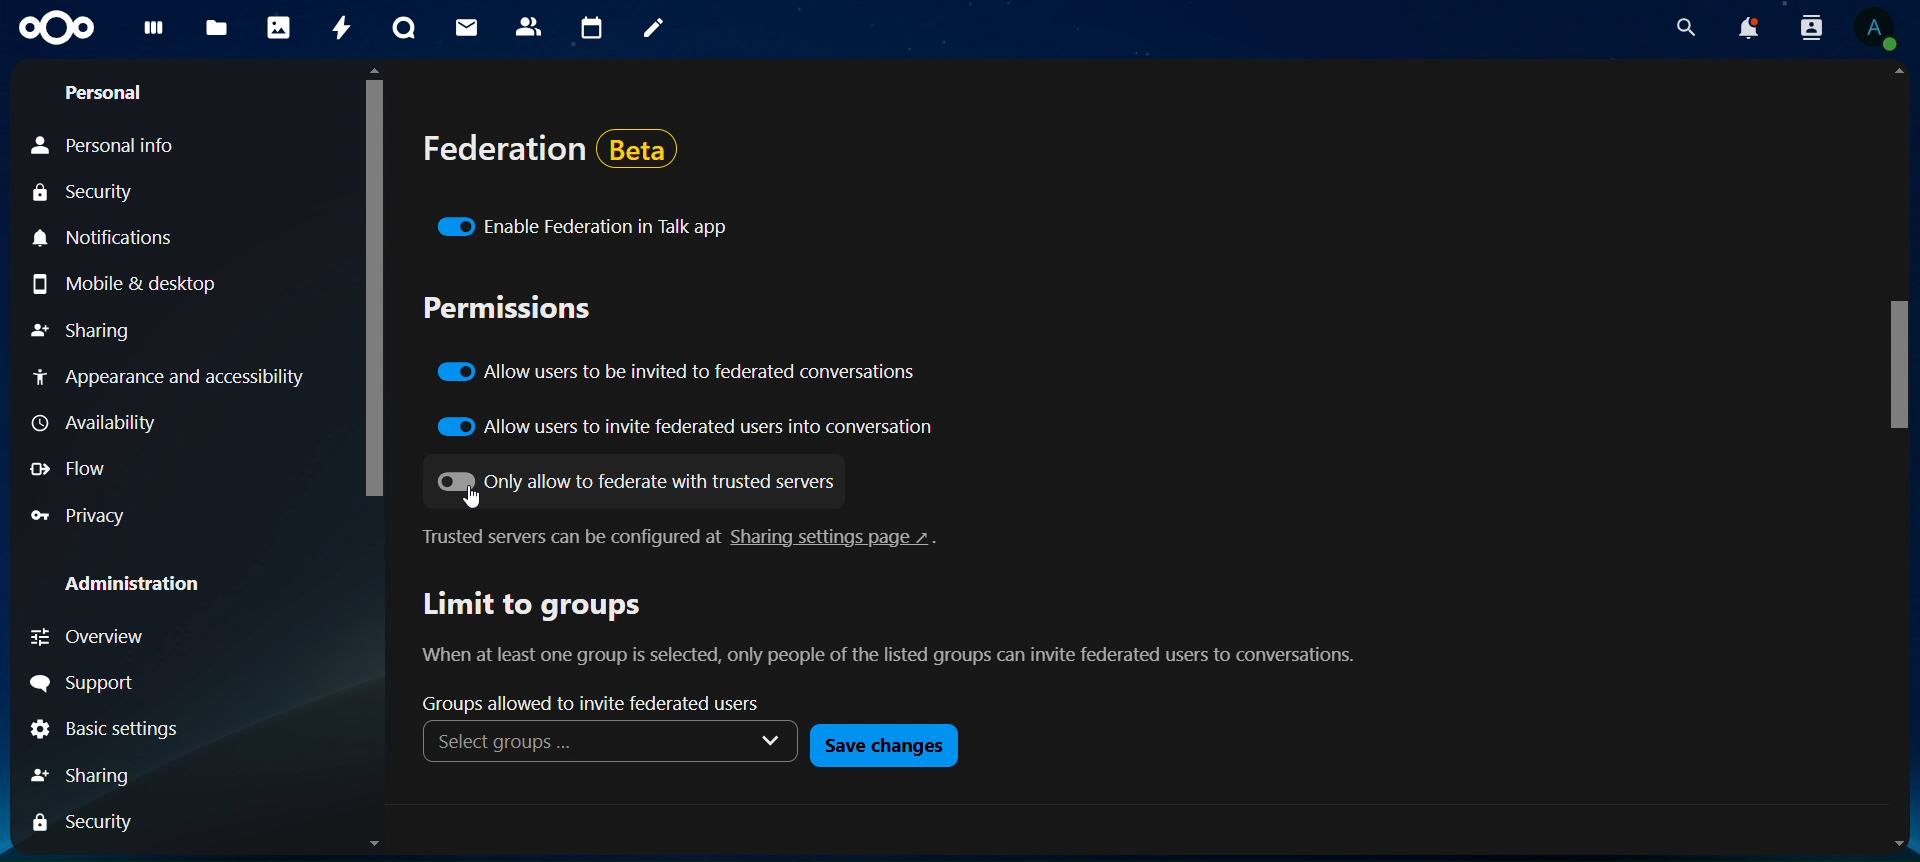 Image resolution: width=1920 pixels, height=862 pixels. What do you see at coordinates (605, 703) in the screenshot?
I see `groups allowed to invite federated users` at bounding box center [605, 703].